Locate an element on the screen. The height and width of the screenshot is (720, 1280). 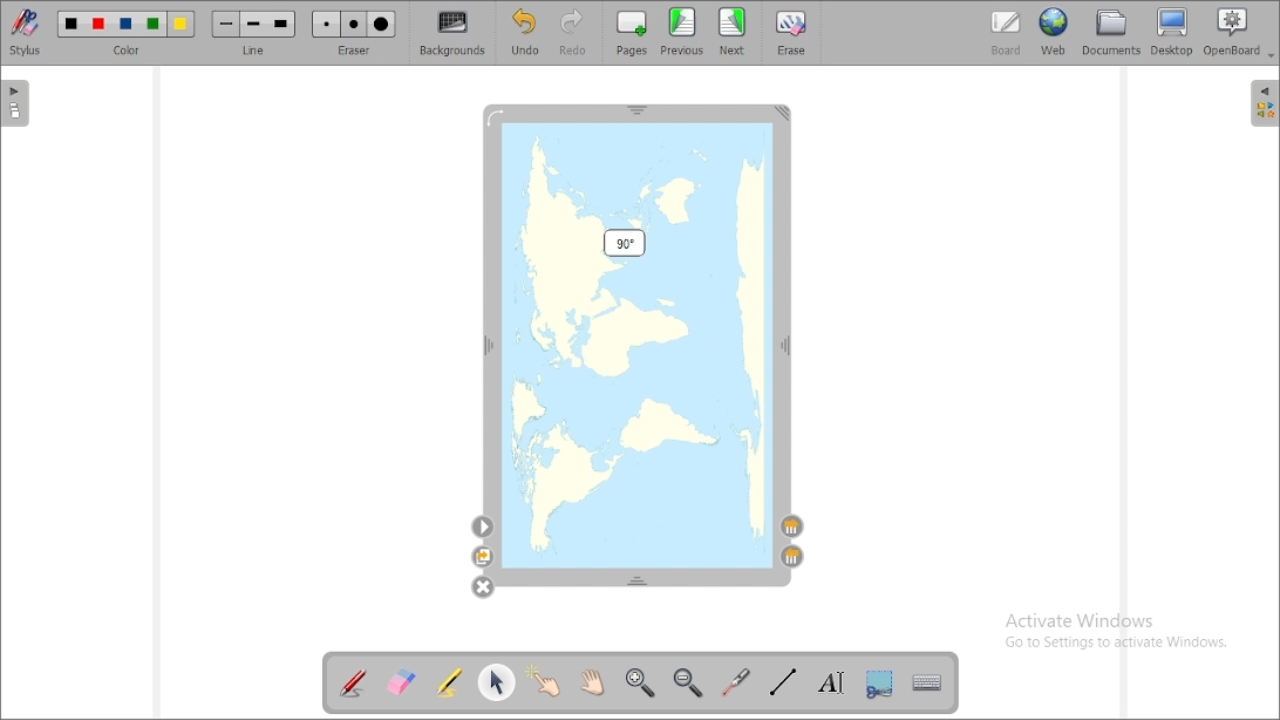
redo is located at coordinates (574, 33).